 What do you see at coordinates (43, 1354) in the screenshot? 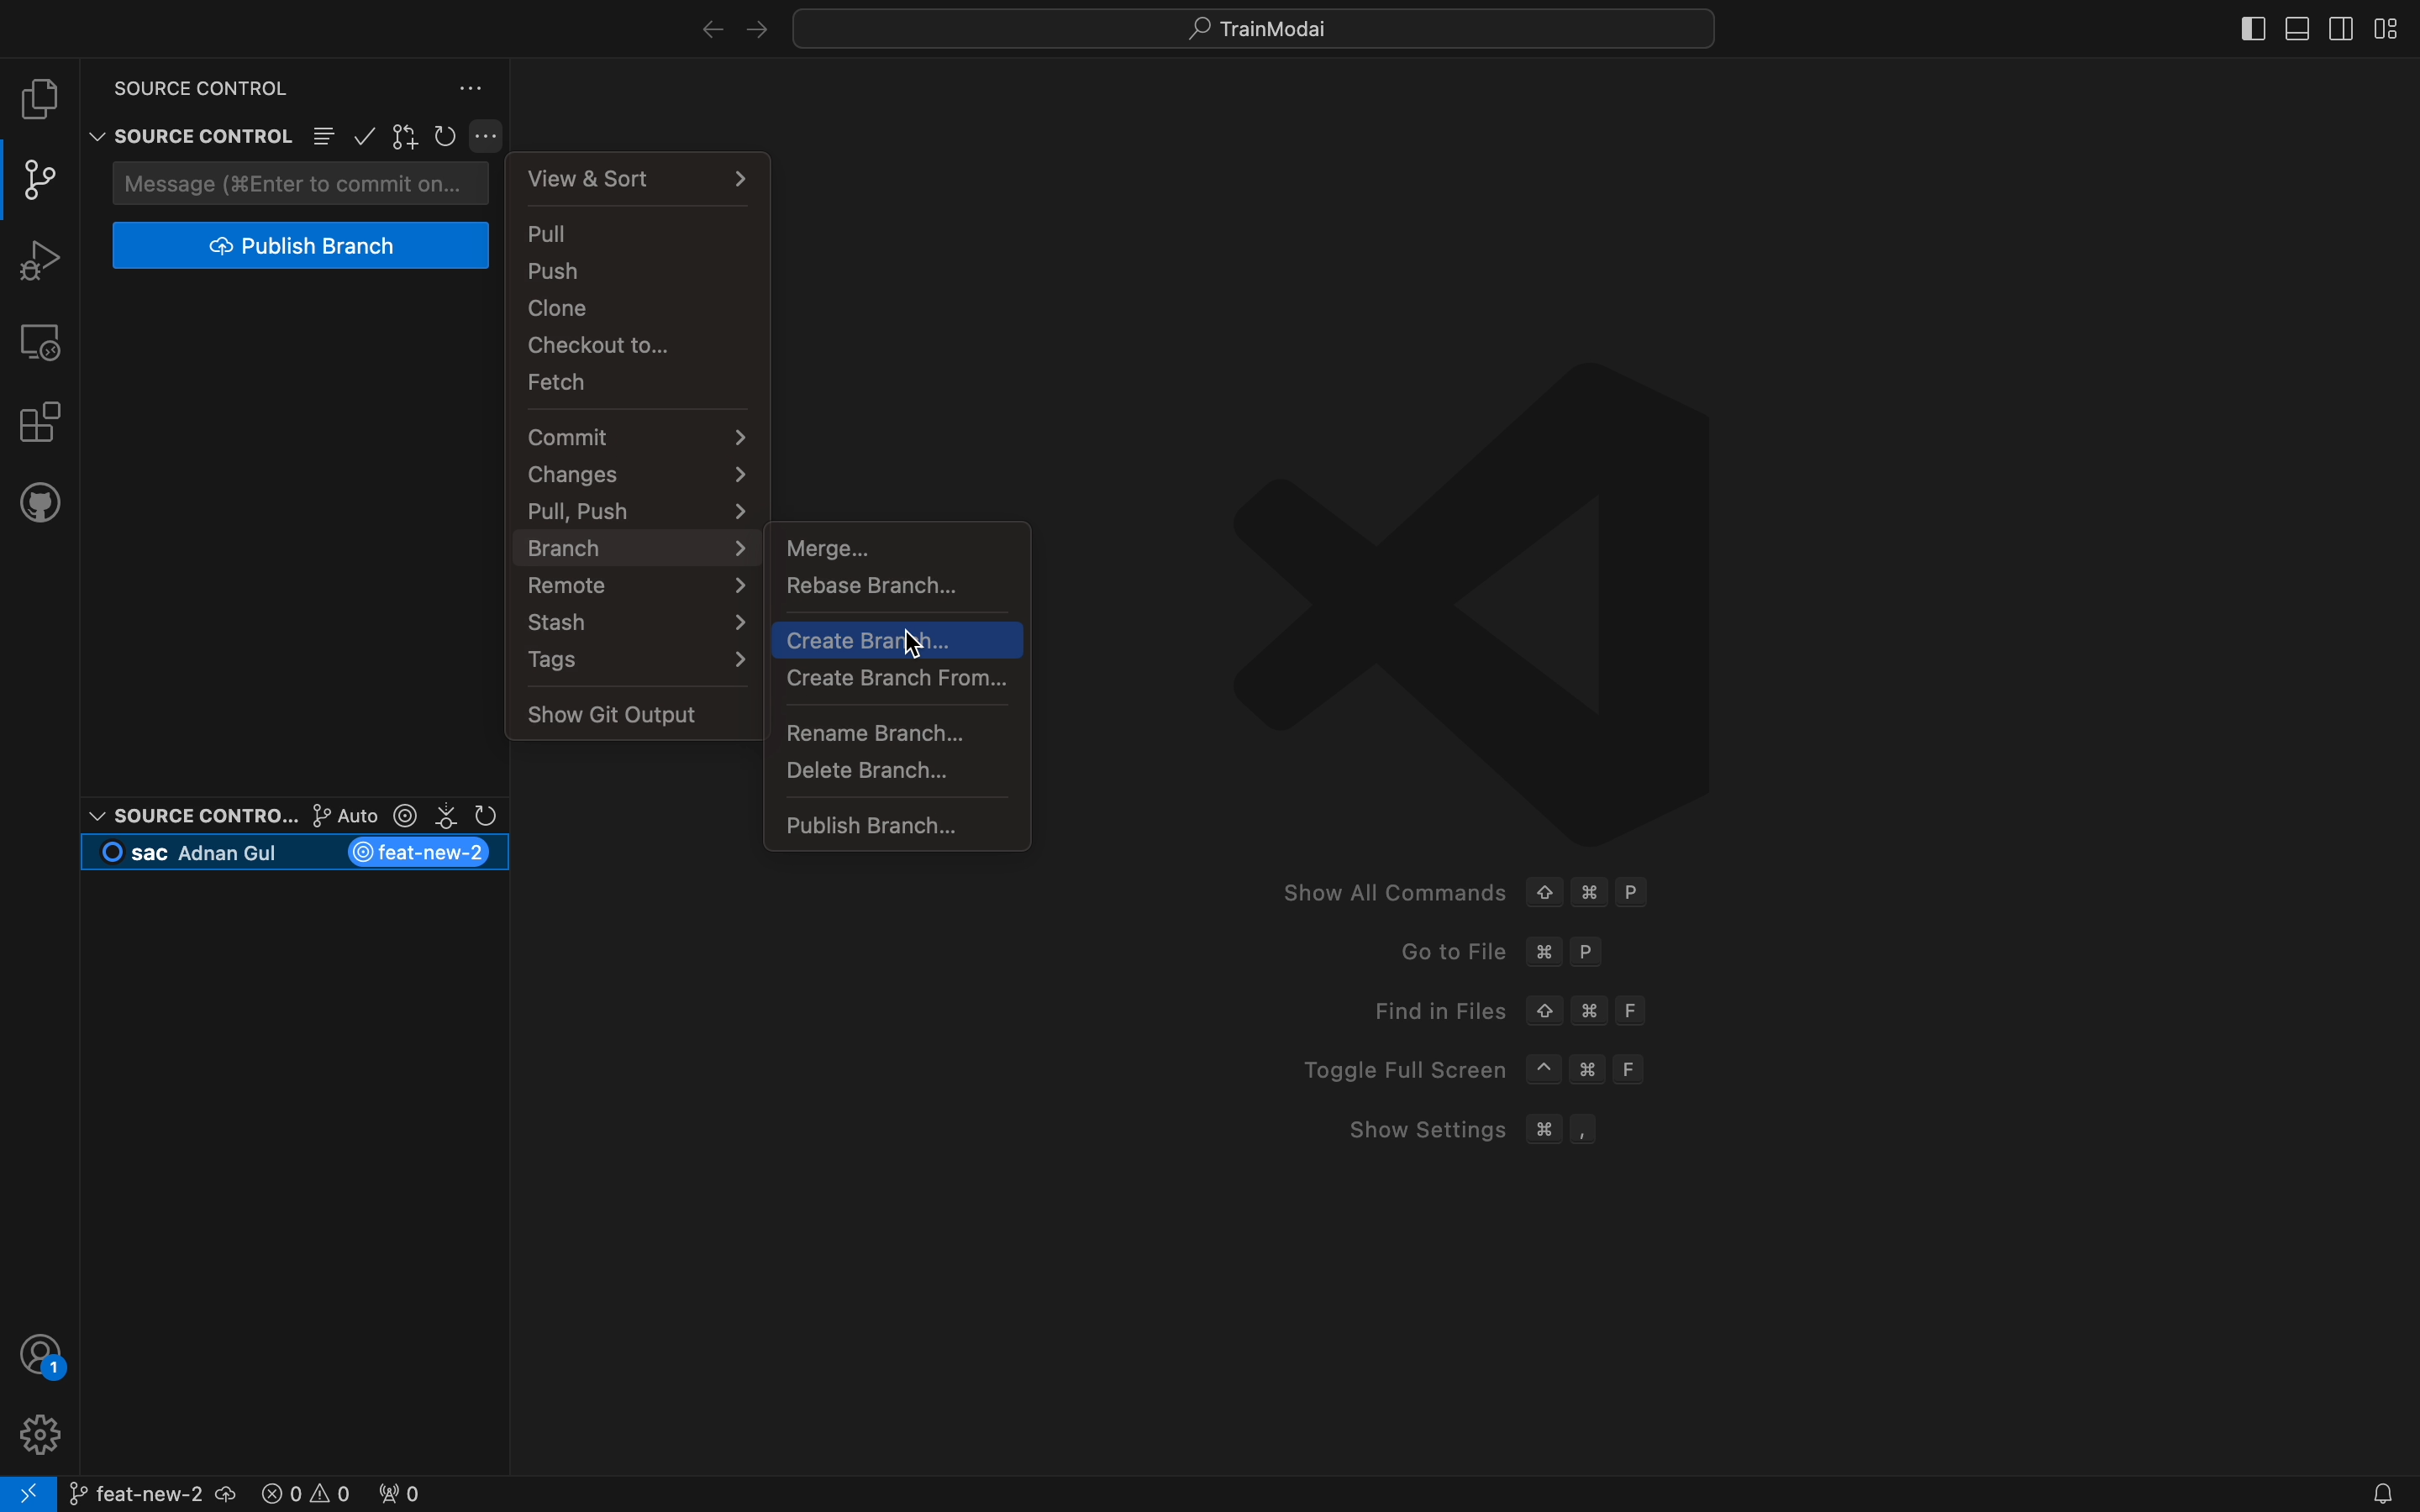
I see `profile` at bounding box center [43, 1354].